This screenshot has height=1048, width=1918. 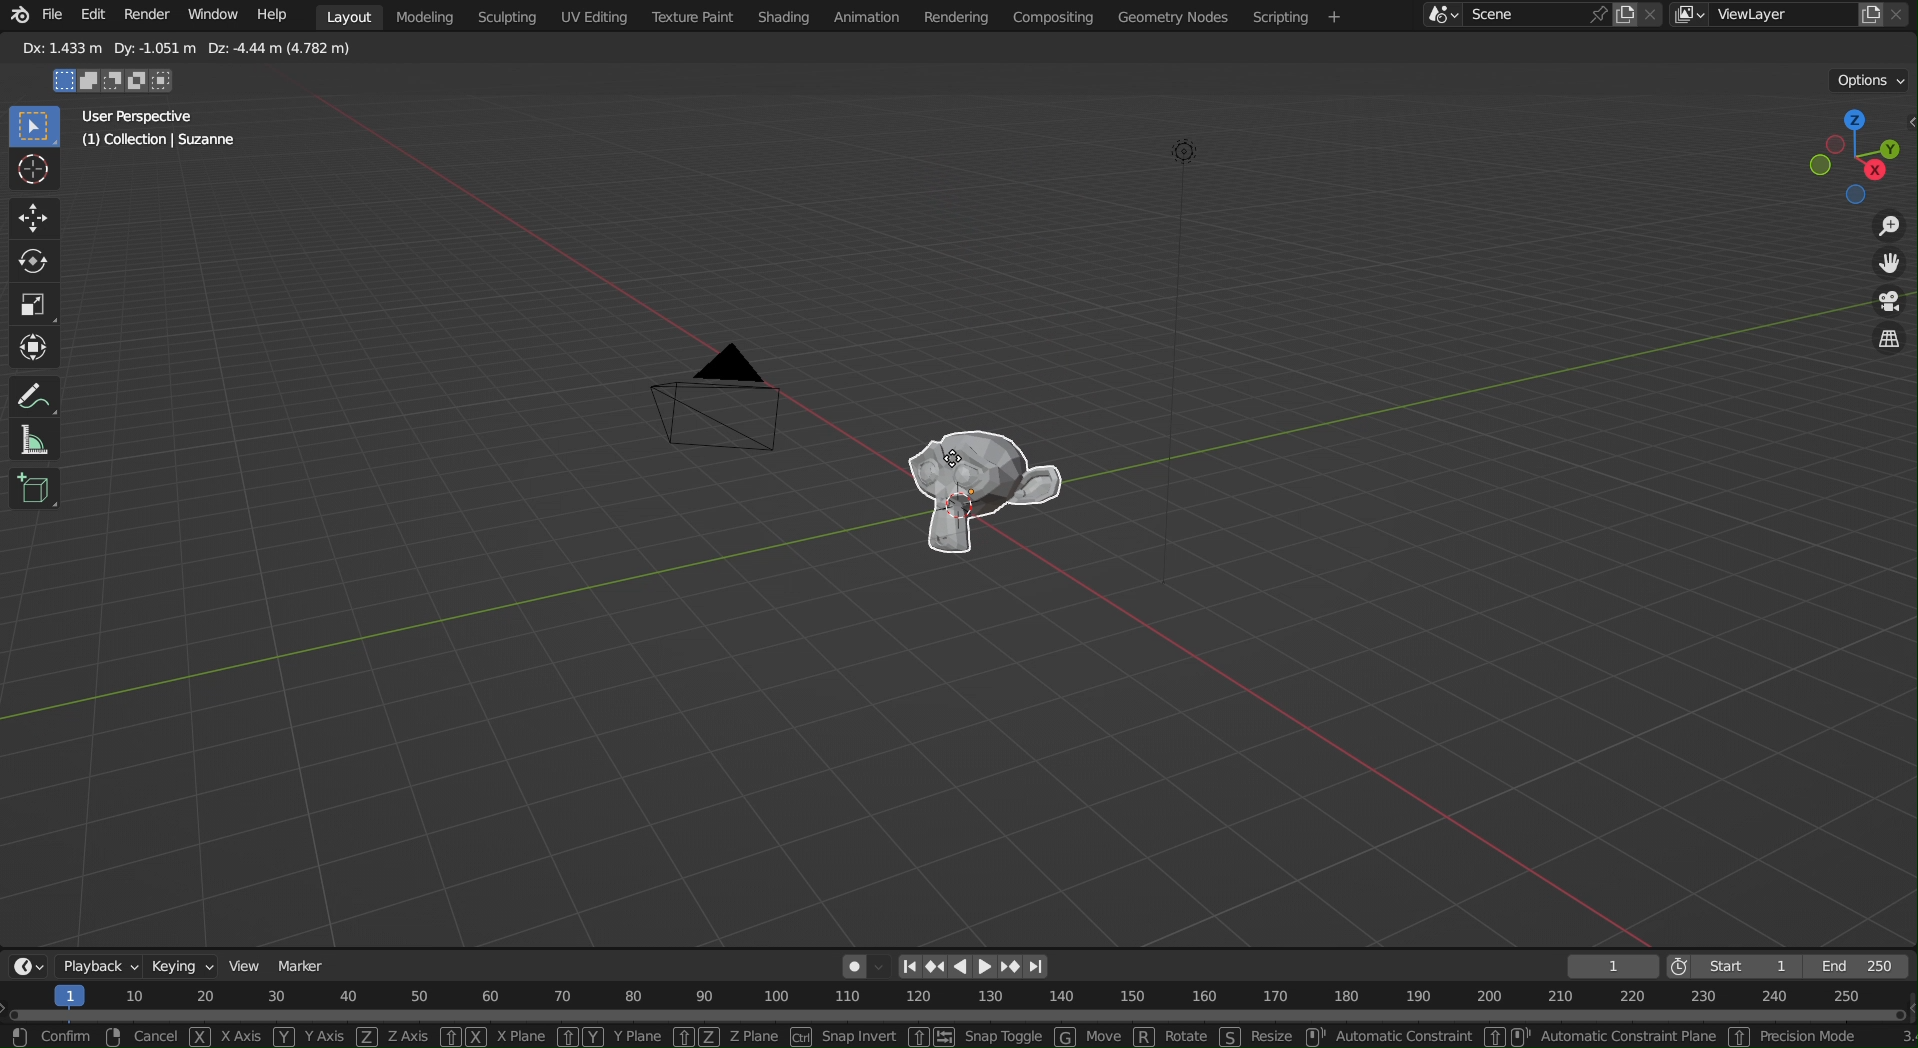 What do you see at coordinates (638, 1038) in the screenshot?
I see `Y plane` at bounding box center [638, 1038].